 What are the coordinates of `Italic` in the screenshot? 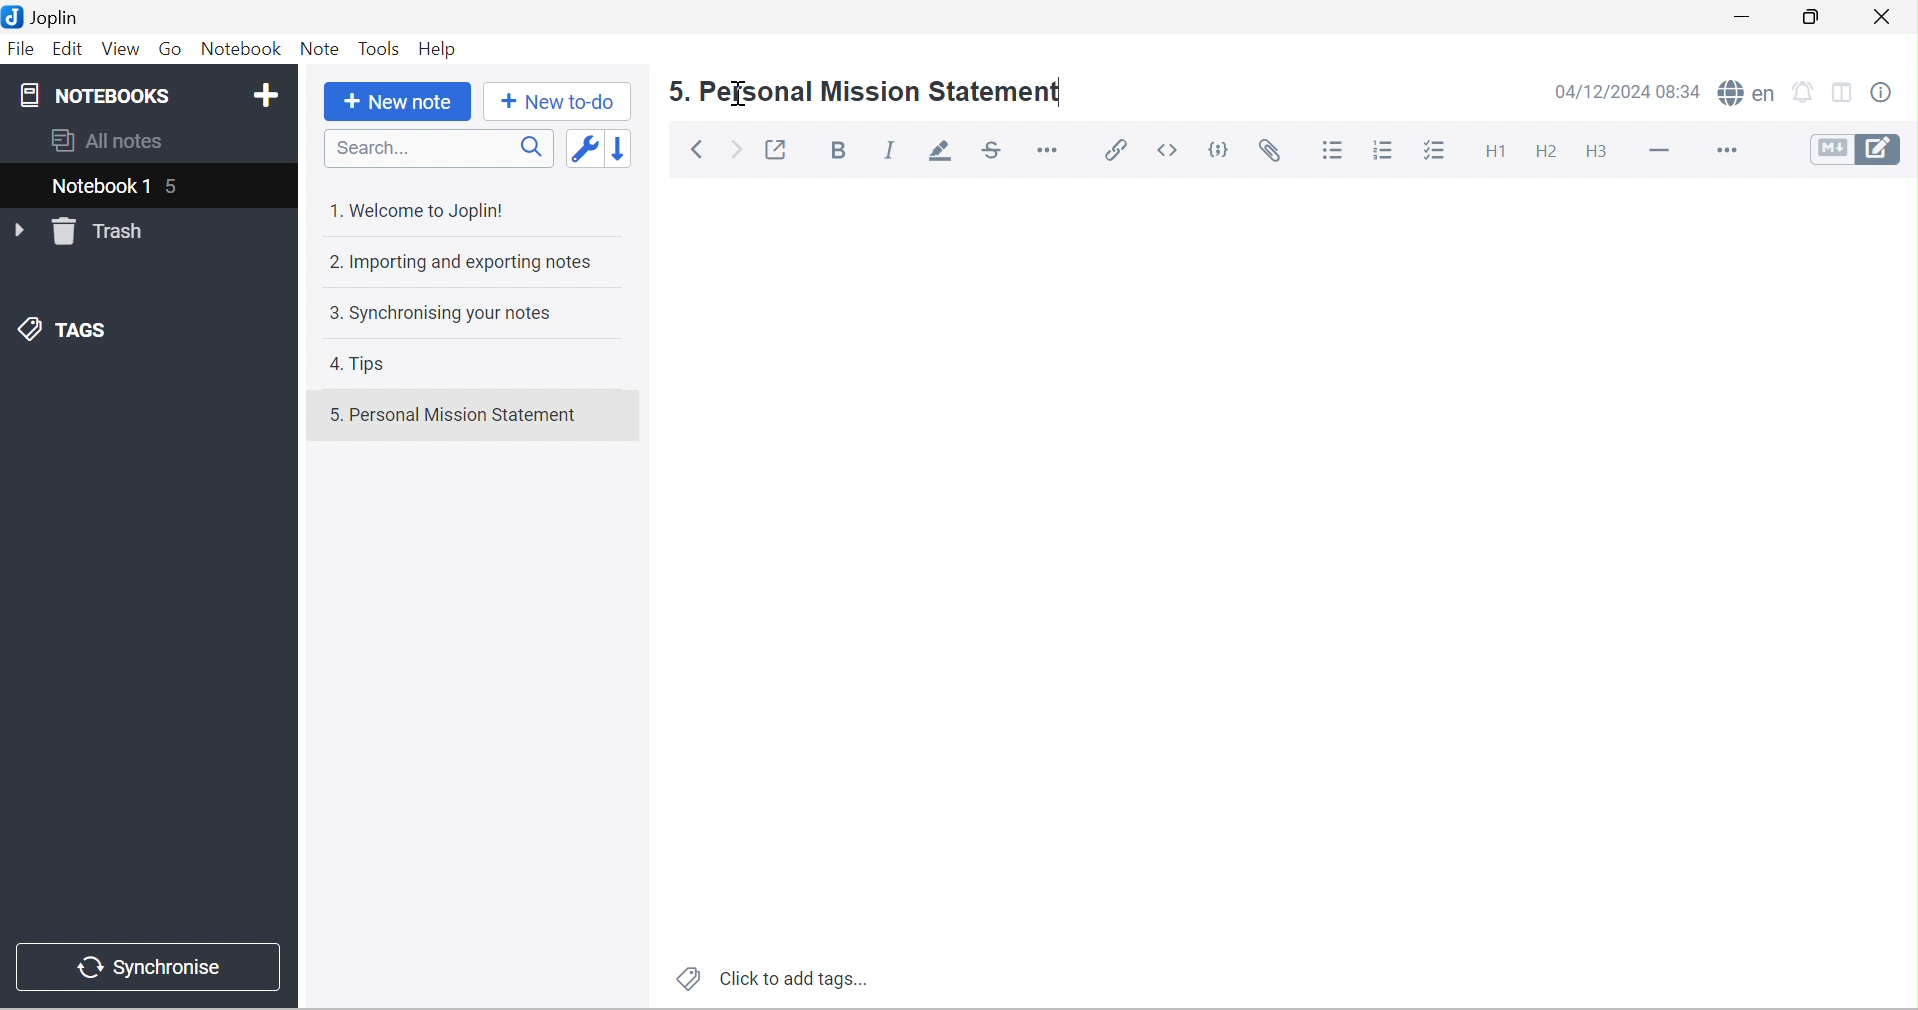 It's located at (894, 149).